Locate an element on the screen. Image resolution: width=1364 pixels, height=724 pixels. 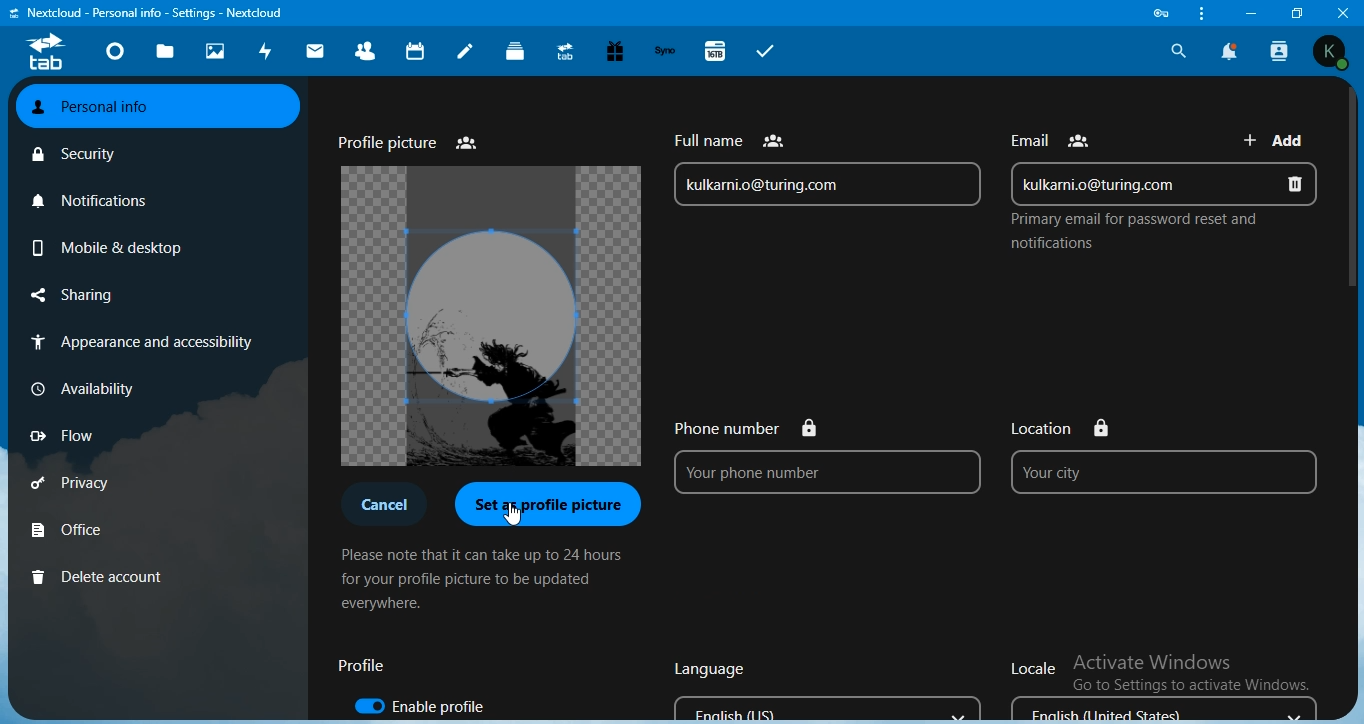
¥ is located at coordinates (551, 504).